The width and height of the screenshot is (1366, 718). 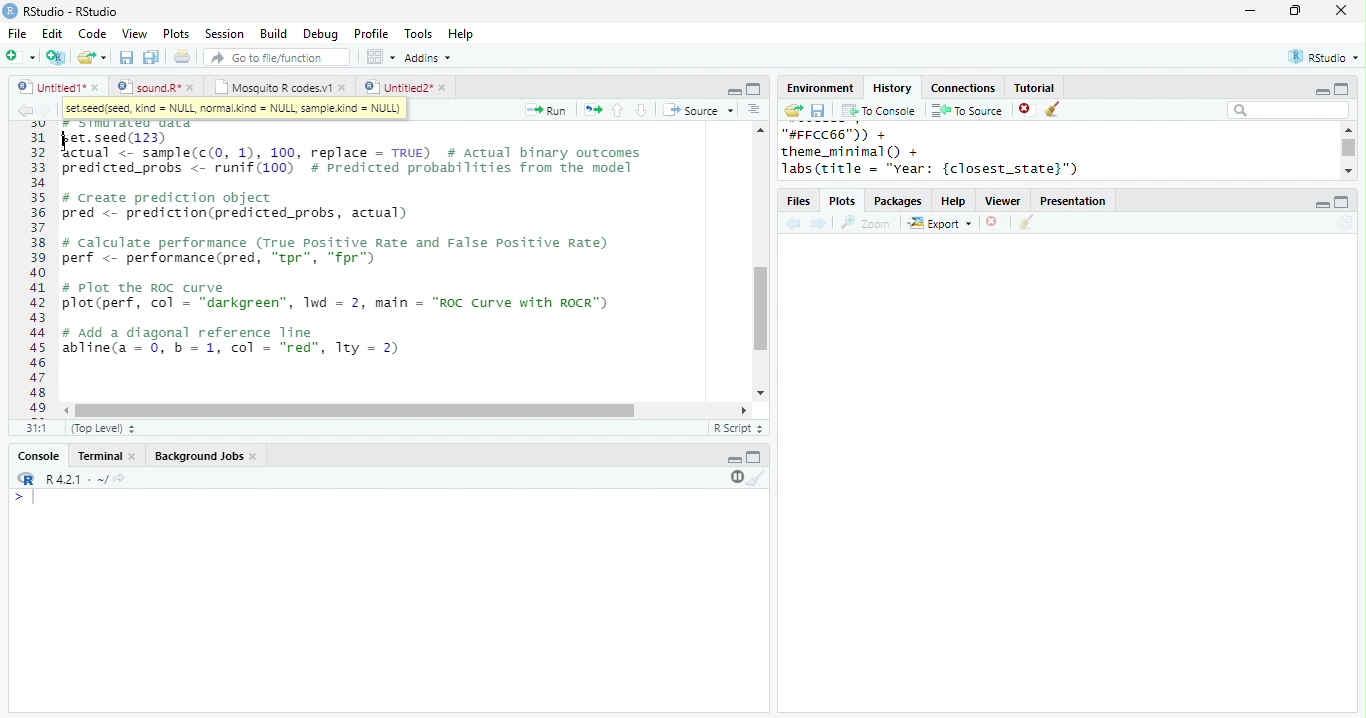 I want to click on help, so click(x=954, y=202).